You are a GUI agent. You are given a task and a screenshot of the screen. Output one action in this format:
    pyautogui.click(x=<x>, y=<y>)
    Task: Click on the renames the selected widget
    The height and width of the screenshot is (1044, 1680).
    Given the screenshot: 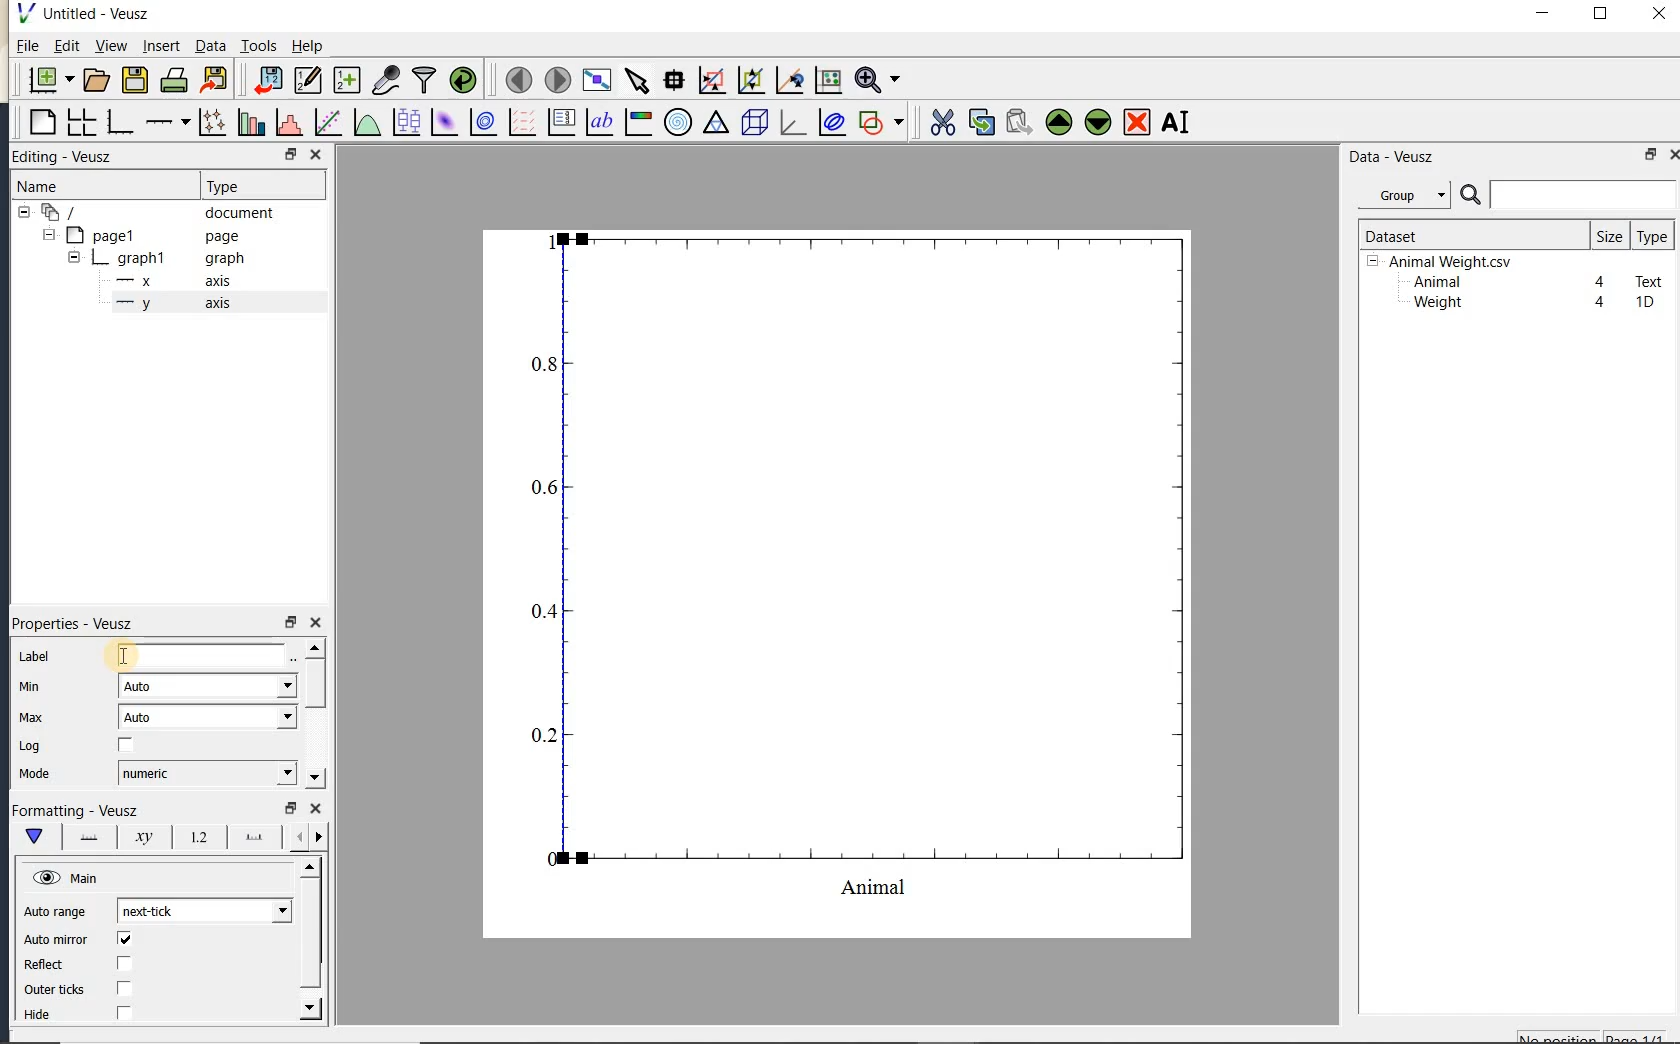 What is the action you would take?
    pyautogui.click(x=1174, y=122)
    